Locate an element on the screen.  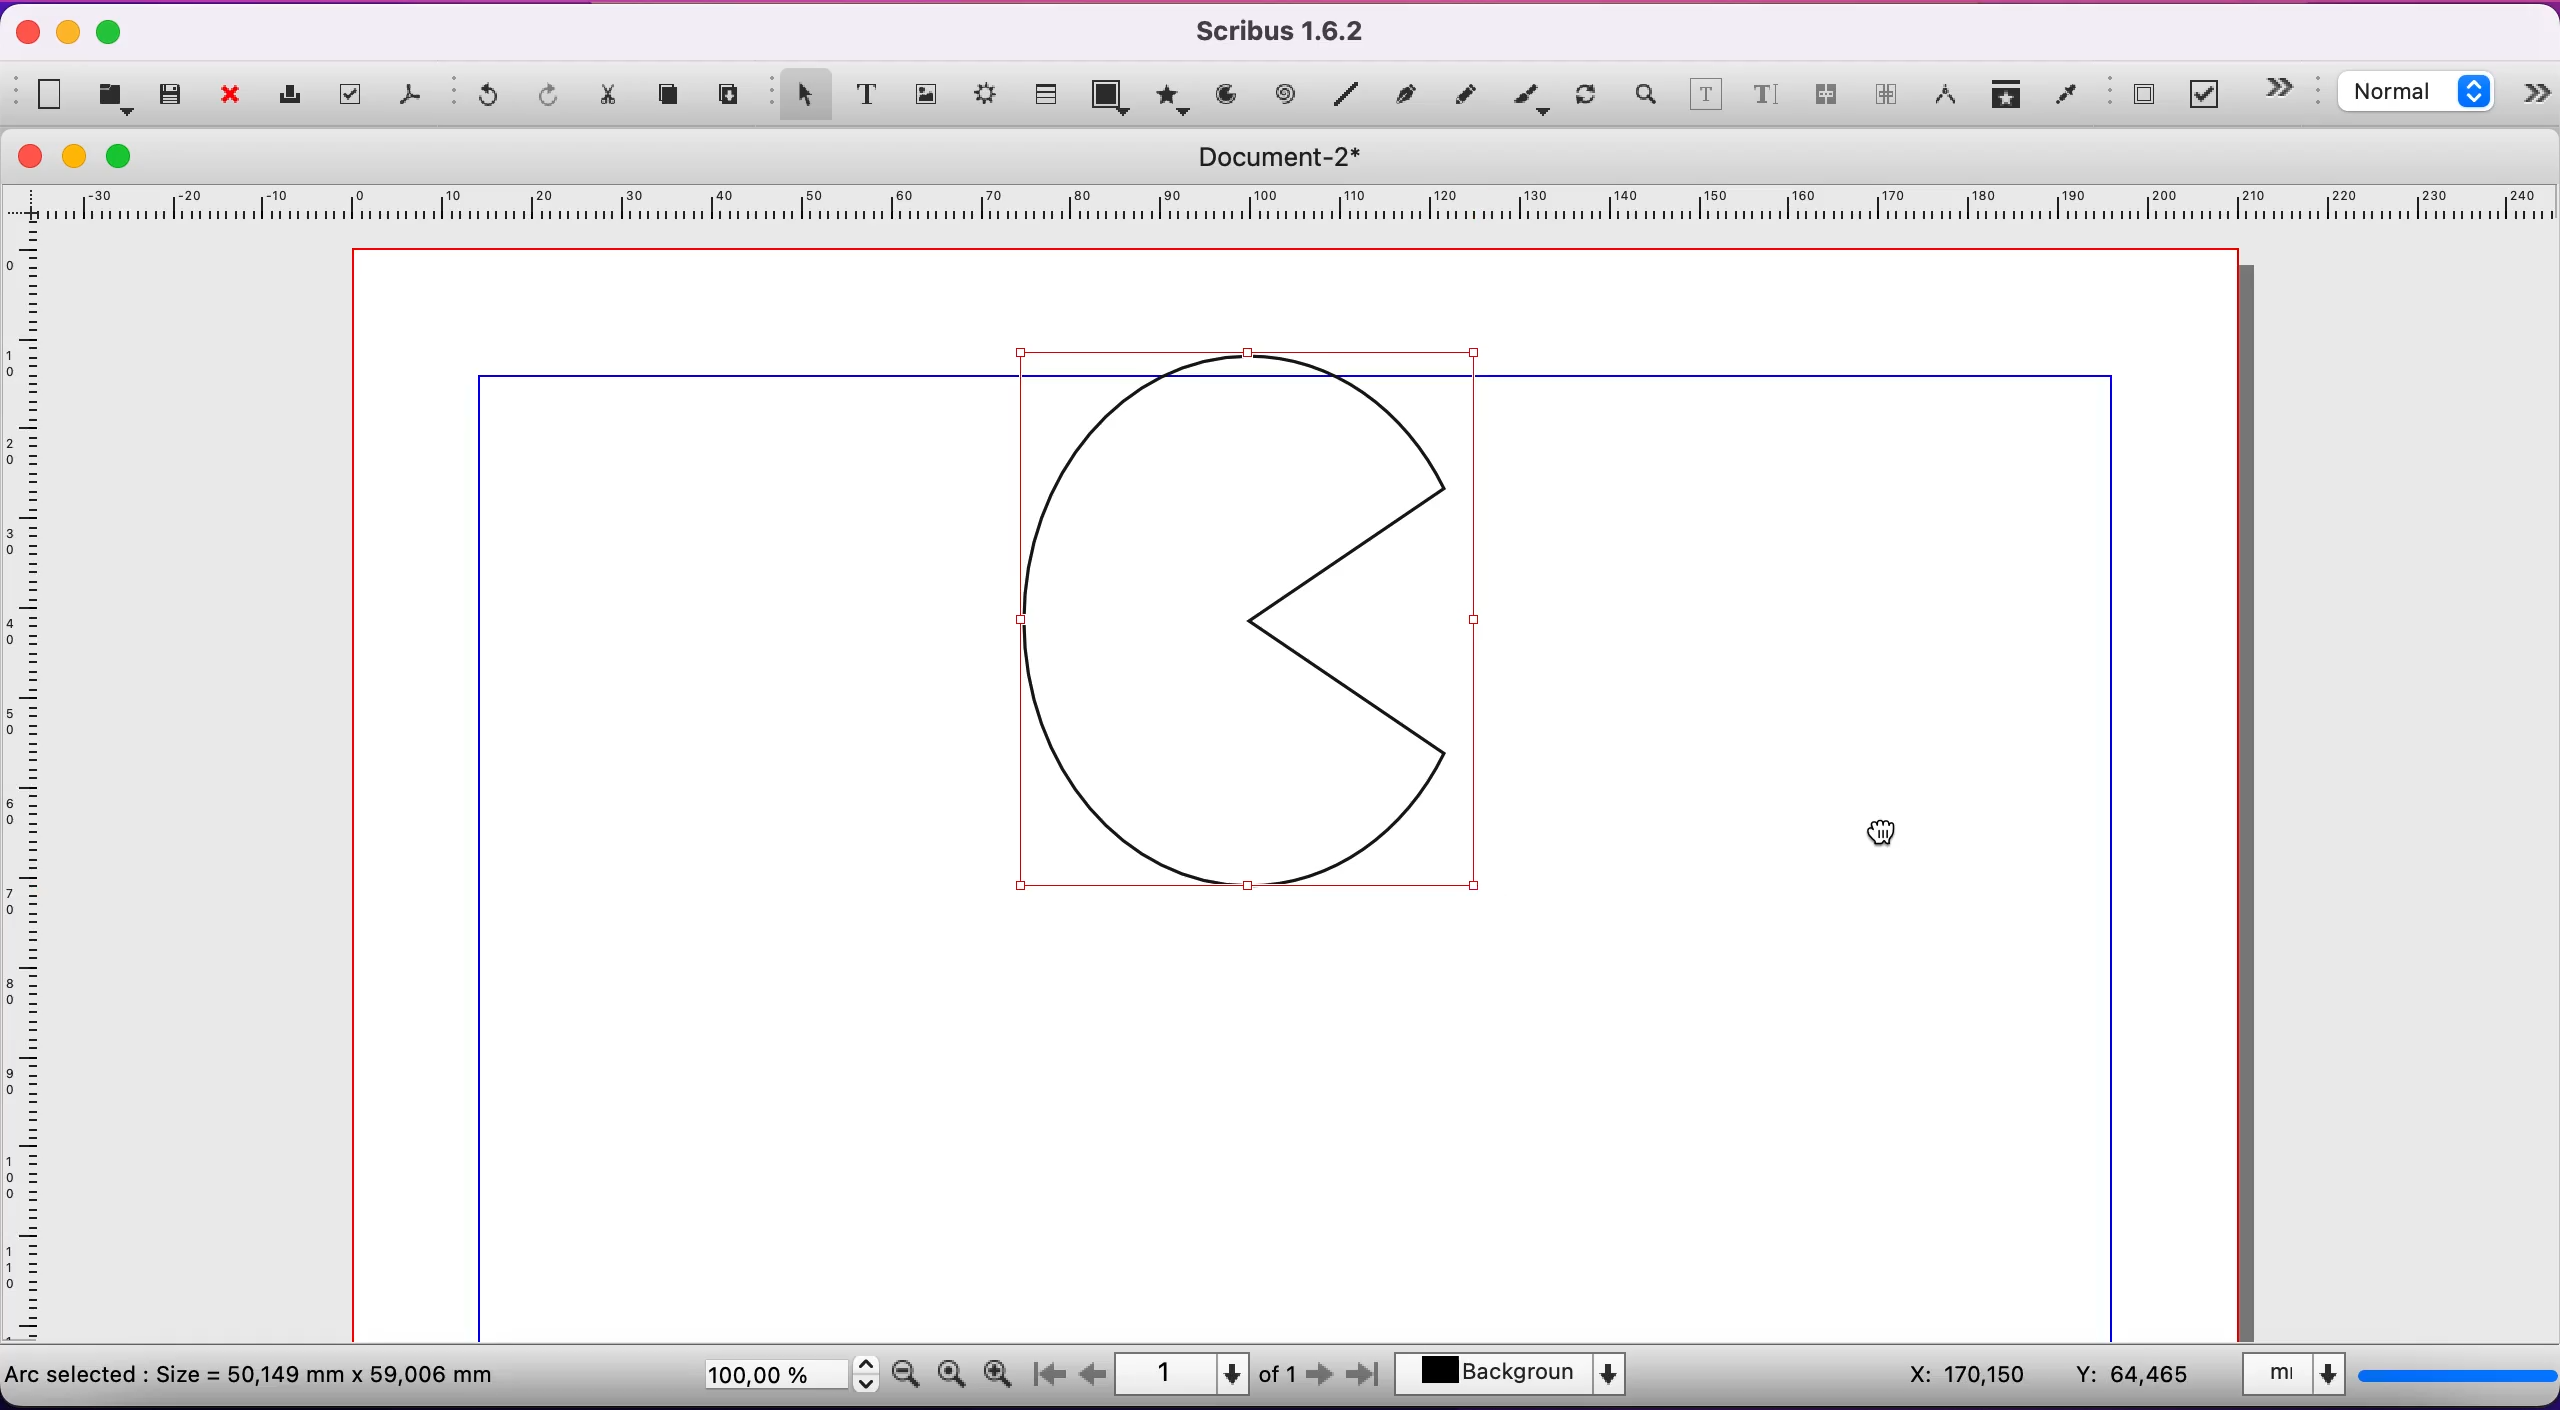
table is located at coordinates (1049, 91).